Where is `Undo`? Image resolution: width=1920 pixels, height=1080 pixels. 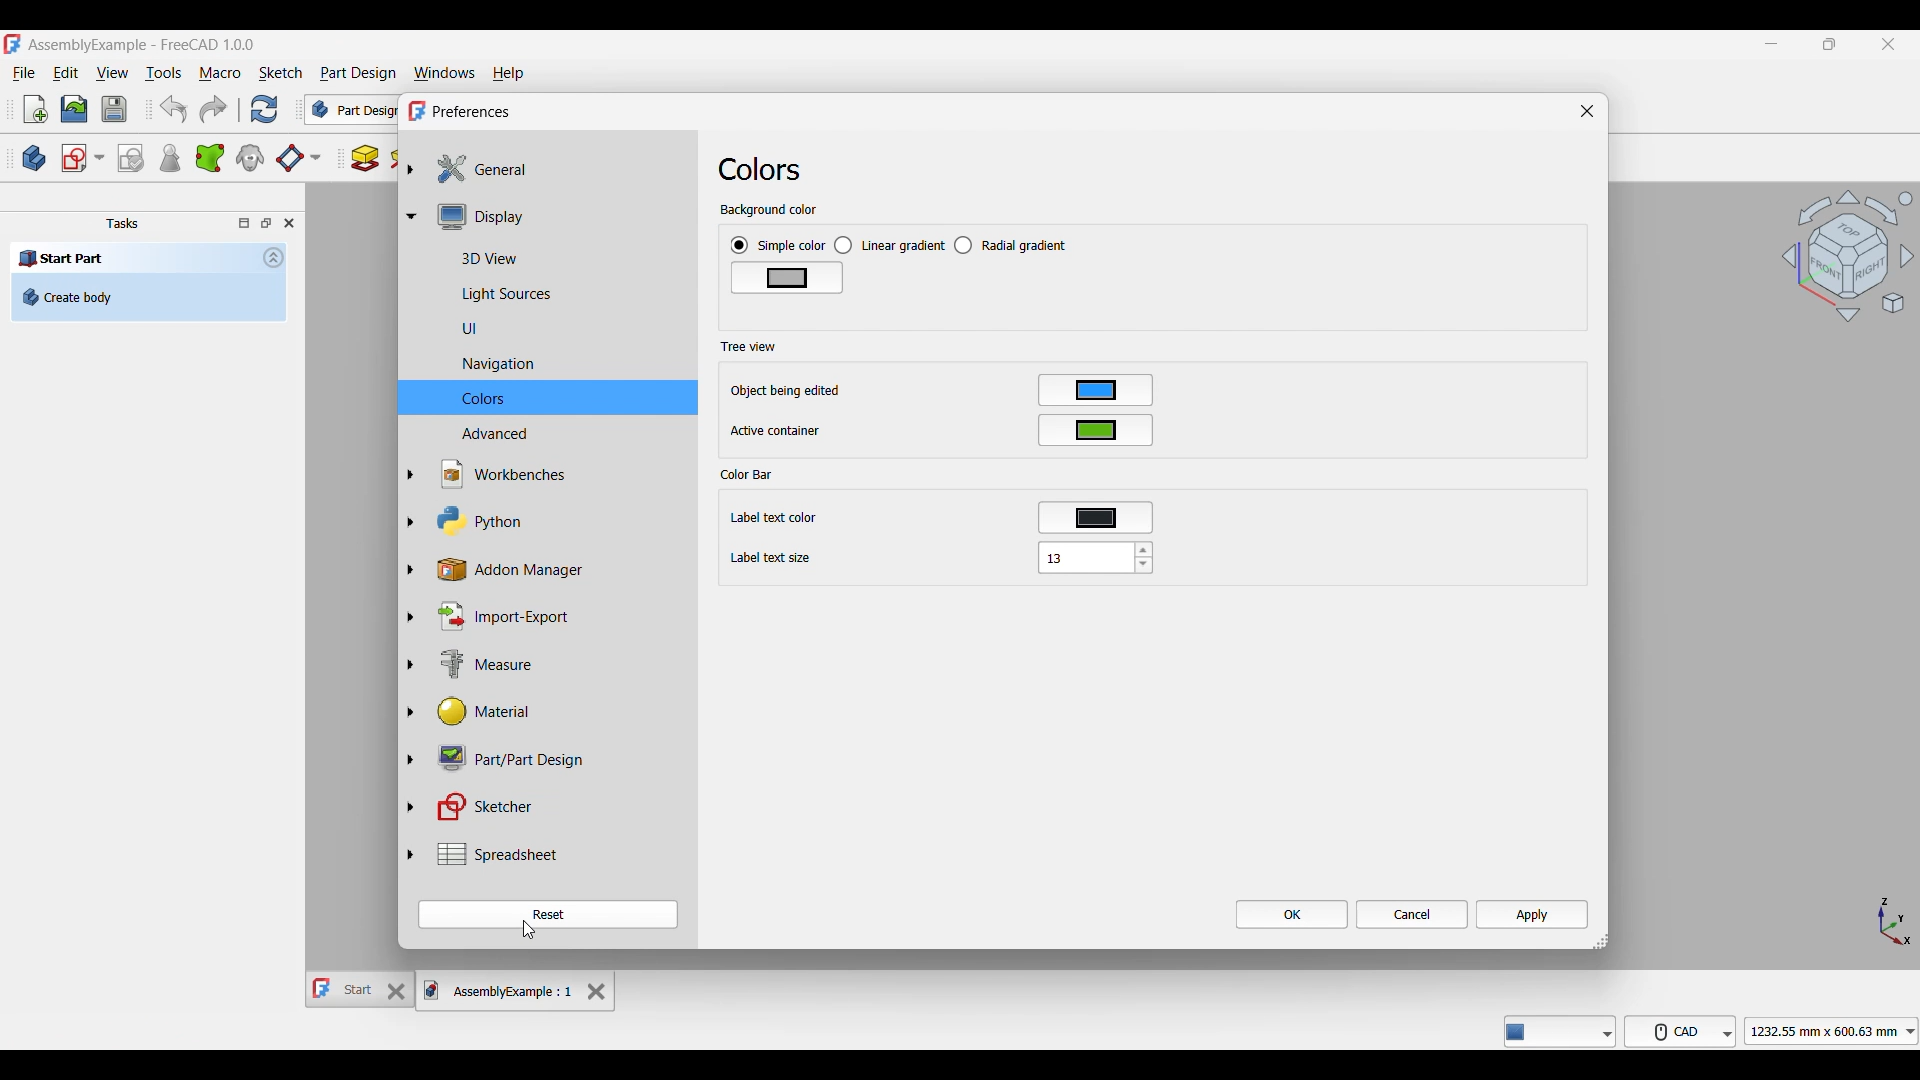 Undo is located at coordinates (174, 109).